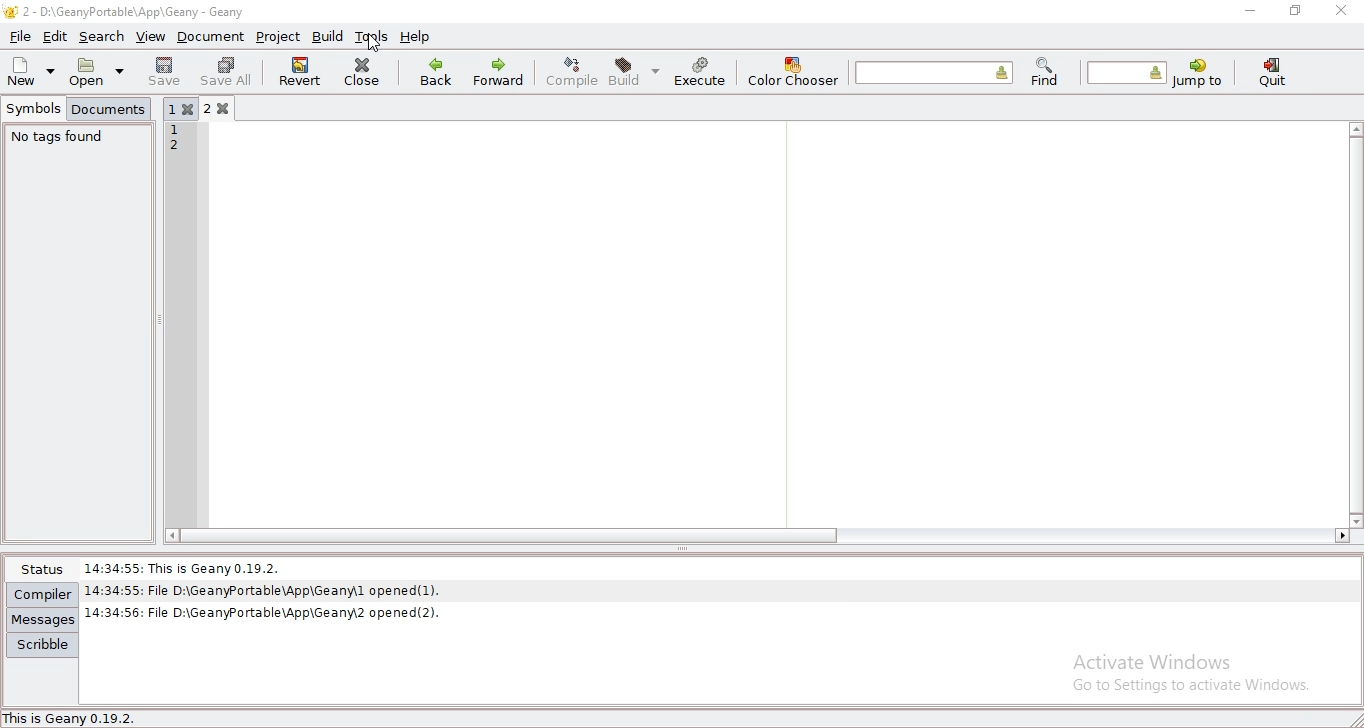 Image resolution: width=1364 pixels, height=728 pixels. What do you see at coordinates (35, 108) in the screenshot?
I see `symbols` at bounding box center [35, 108].